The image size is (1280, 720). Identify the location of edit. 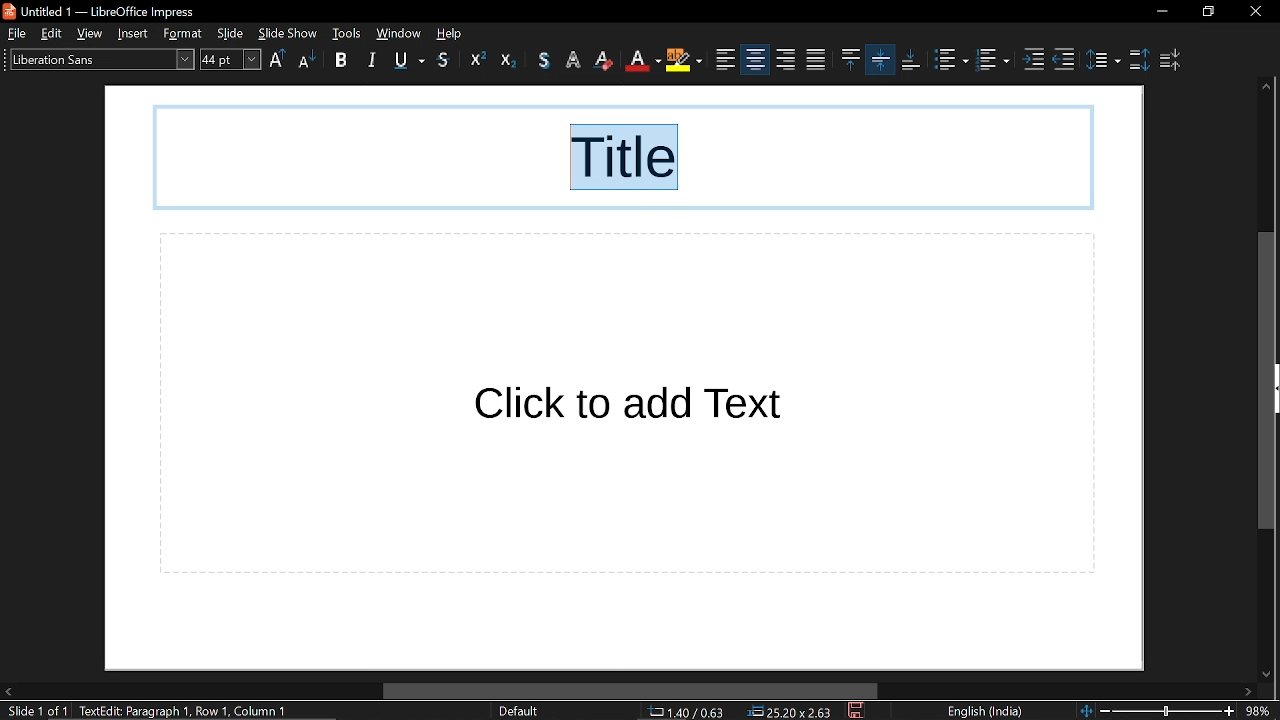
(54, 34).